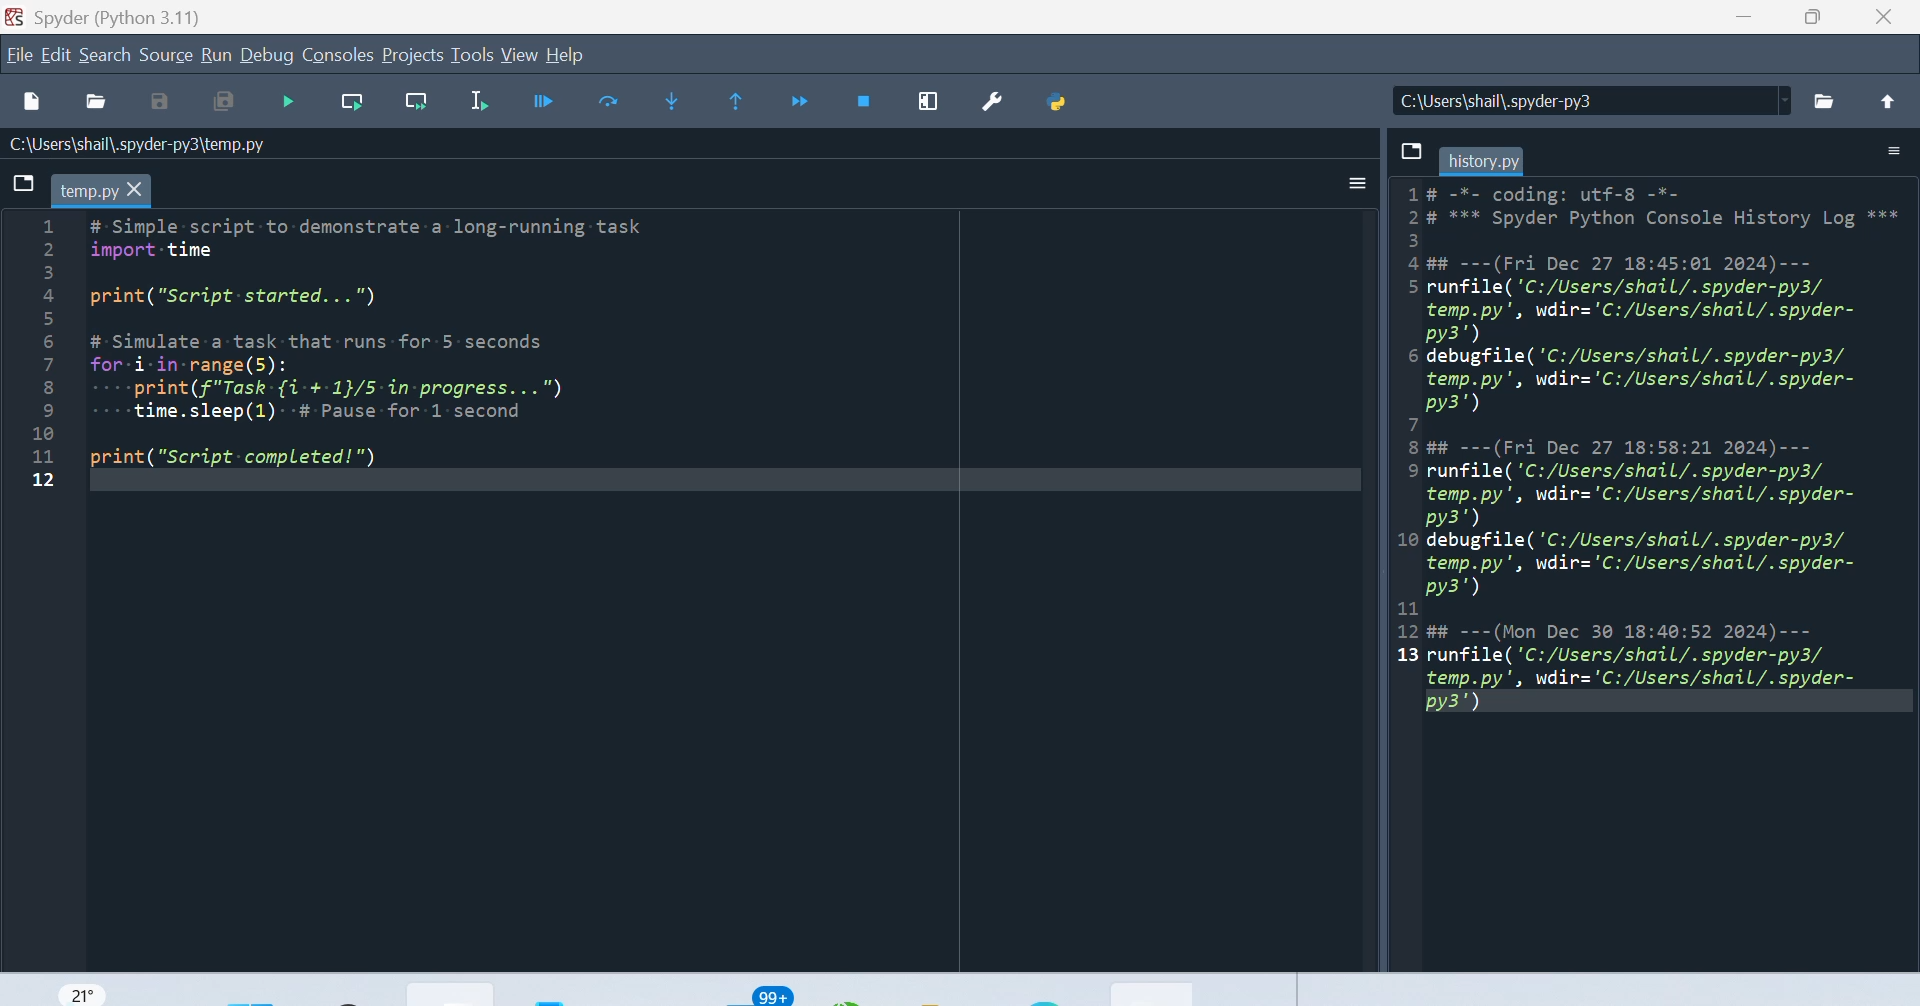 The image size is (1920, 1006). I want to click on Run selection, so click(481, 109).